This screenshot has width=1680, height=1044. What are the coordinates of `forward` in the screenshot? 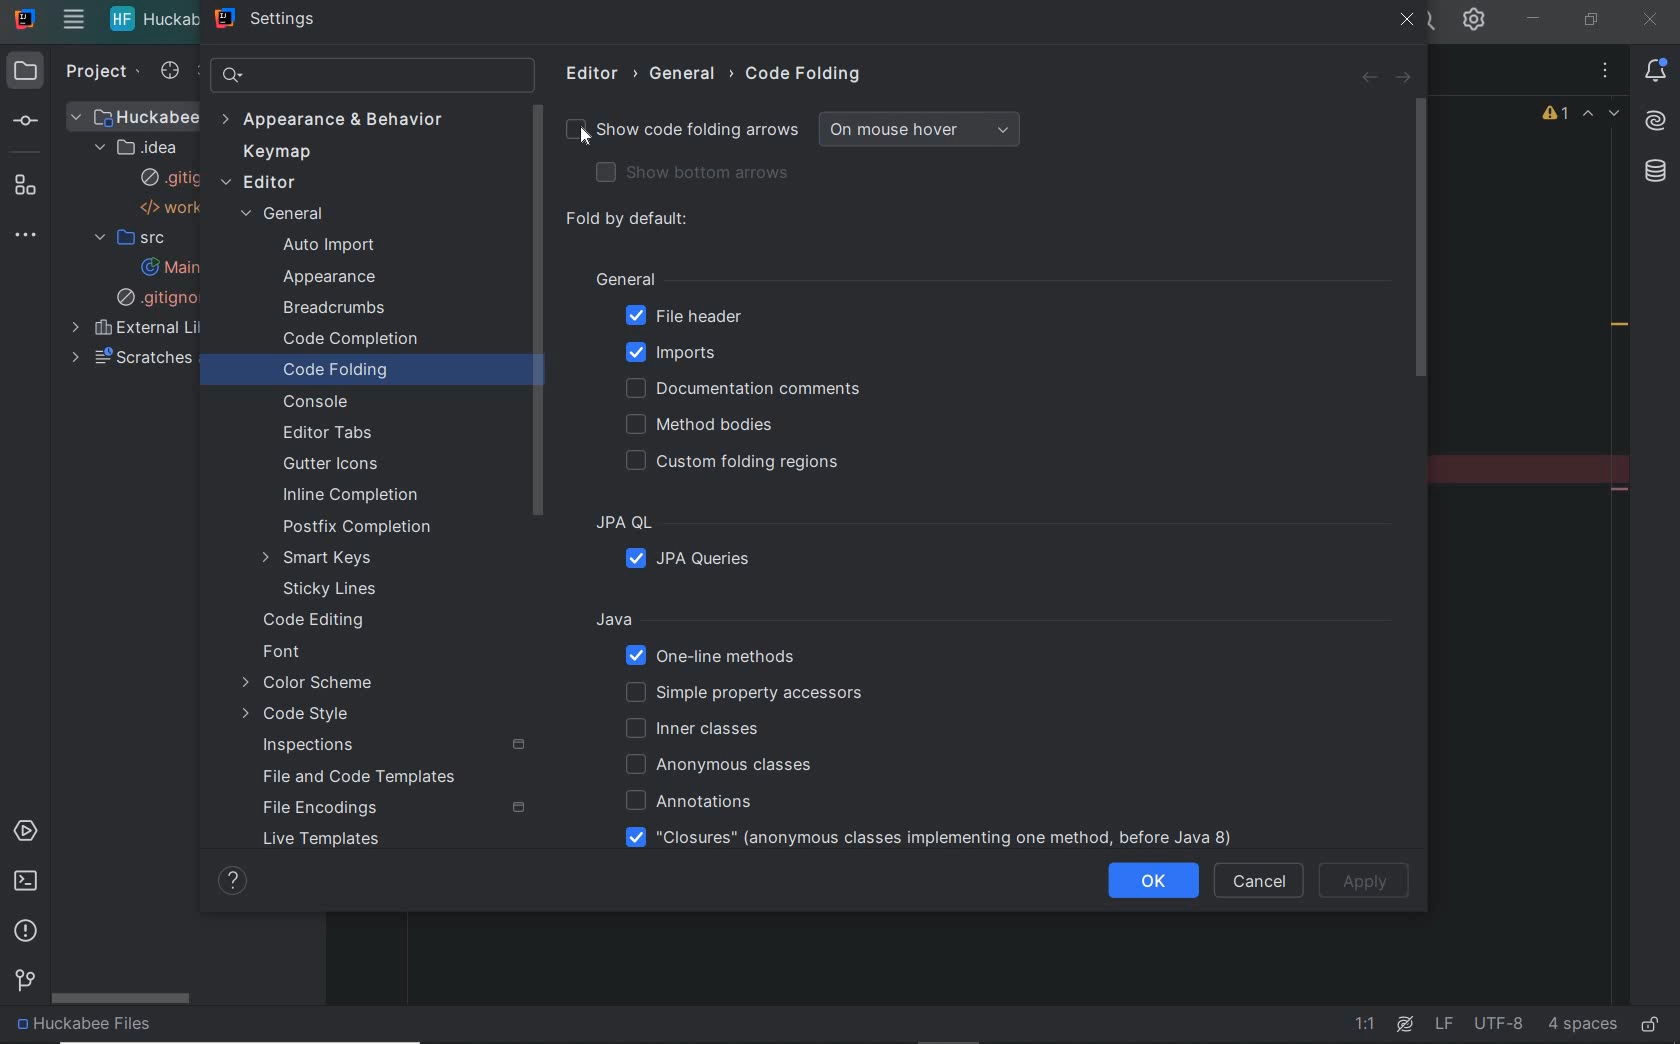 It's located at (1408, 76).